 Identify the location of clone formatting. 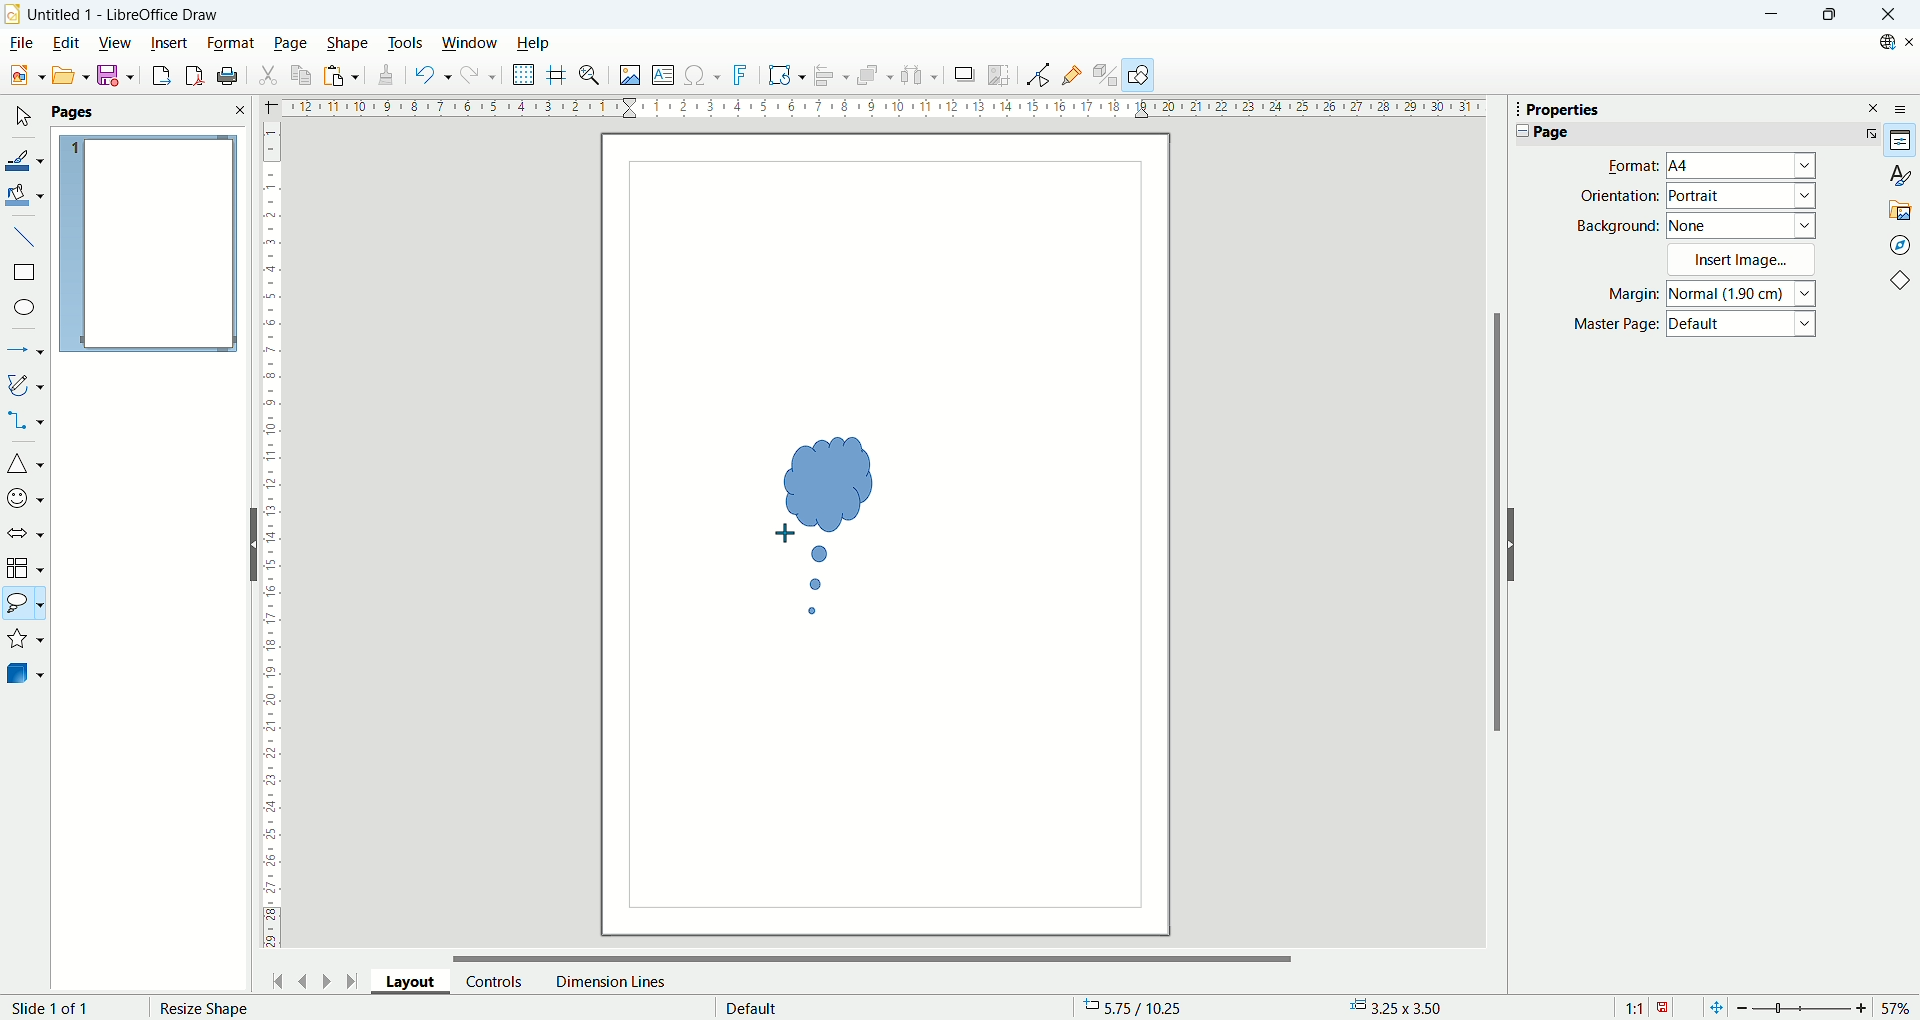
(383, 76).